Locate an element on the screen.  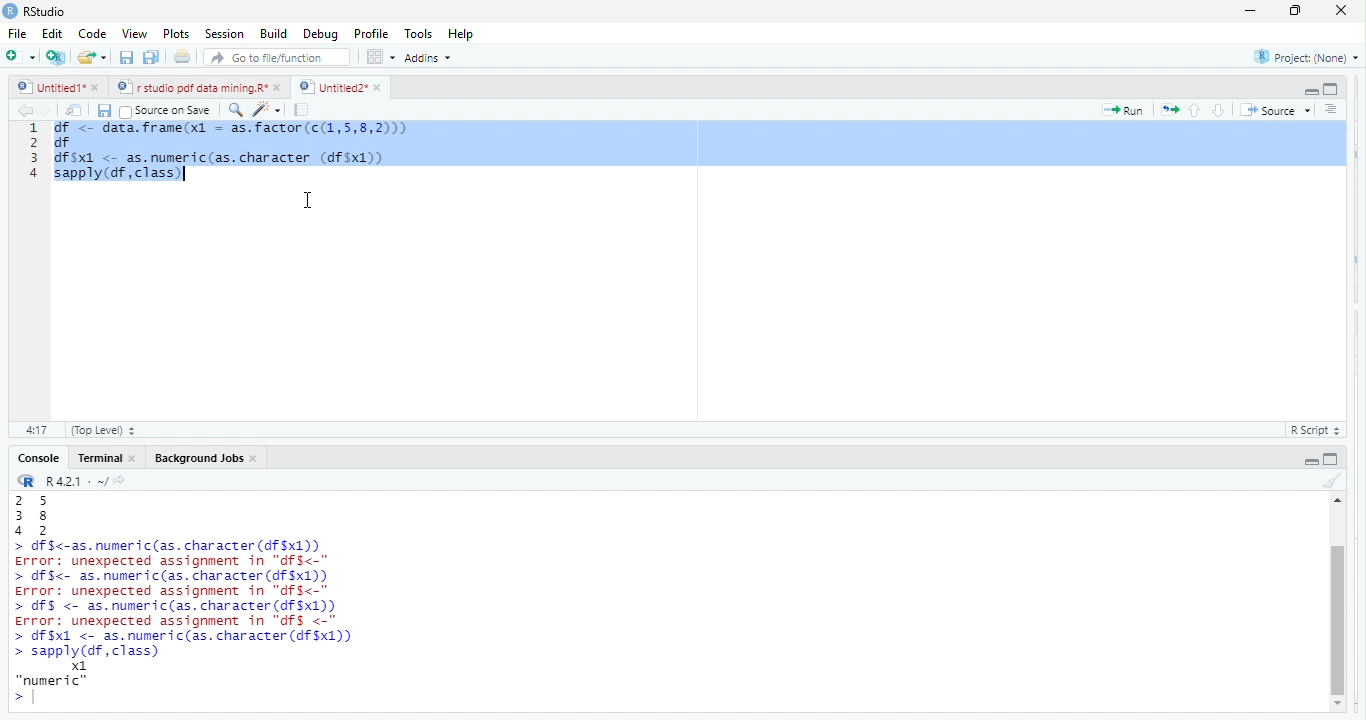
clear console is located at coordinates (1330, 482).